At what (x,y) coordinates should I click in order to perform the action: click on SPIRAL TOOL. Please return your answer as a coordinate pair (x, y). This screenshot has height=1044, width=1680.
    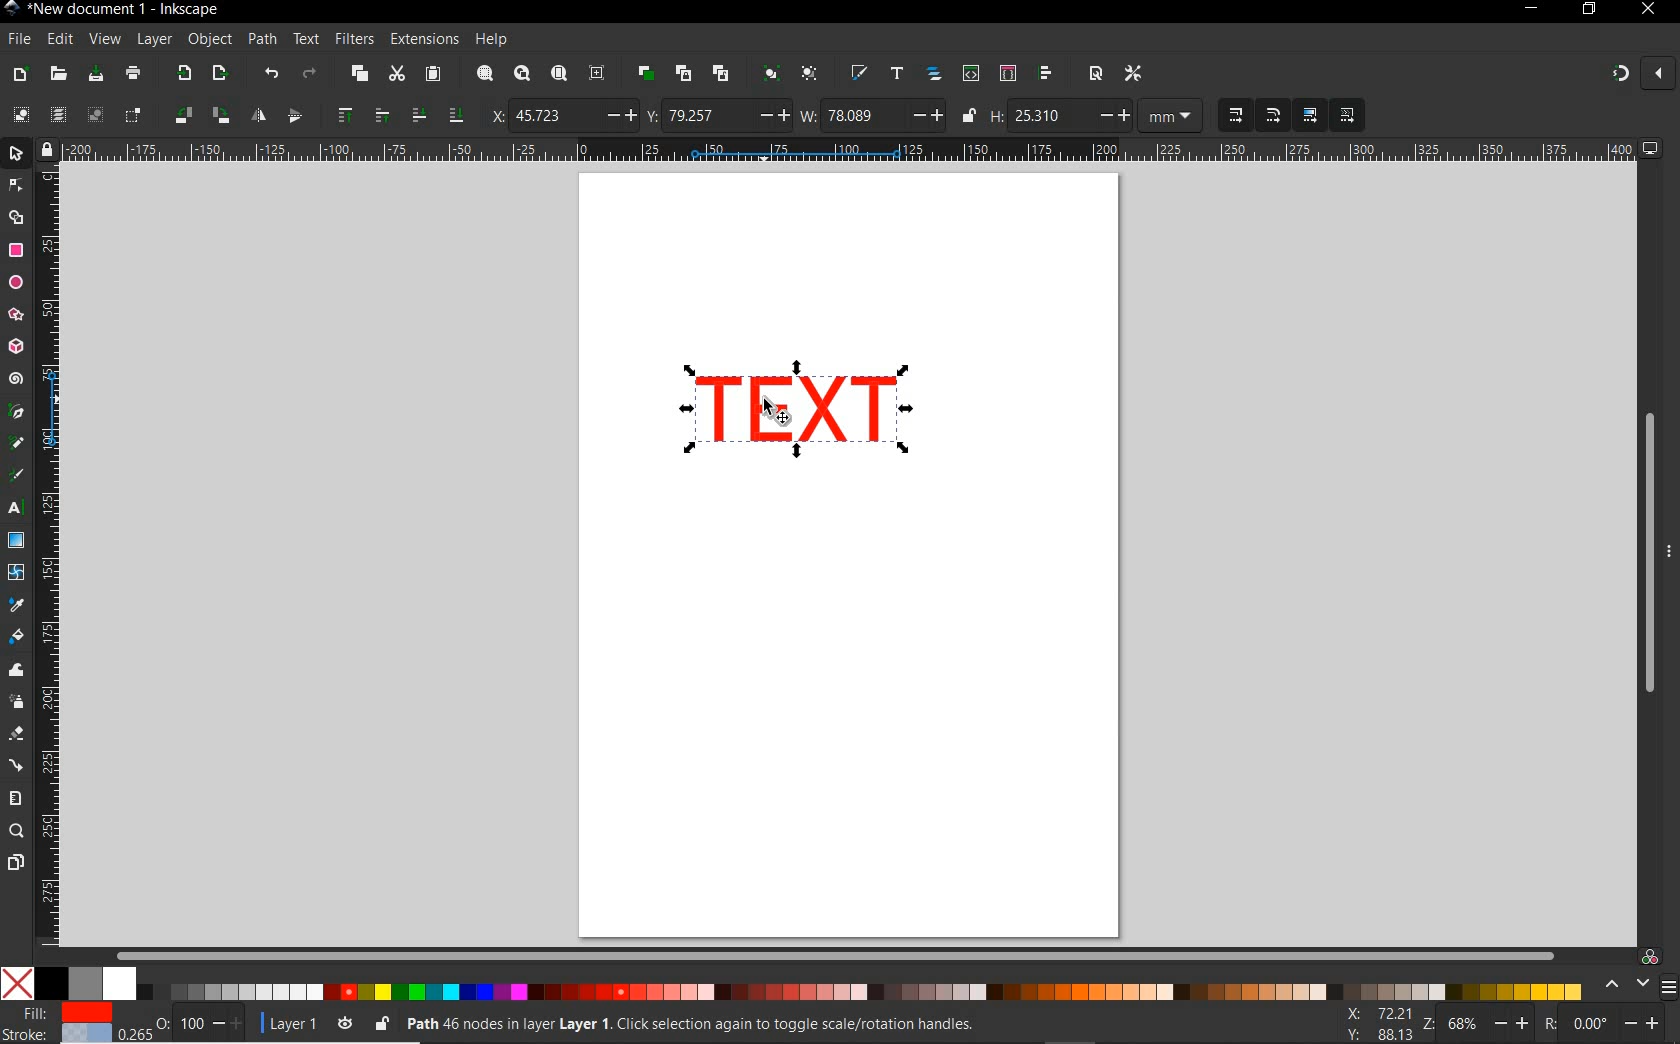
    Looking at the image, I should click on (16, 380).